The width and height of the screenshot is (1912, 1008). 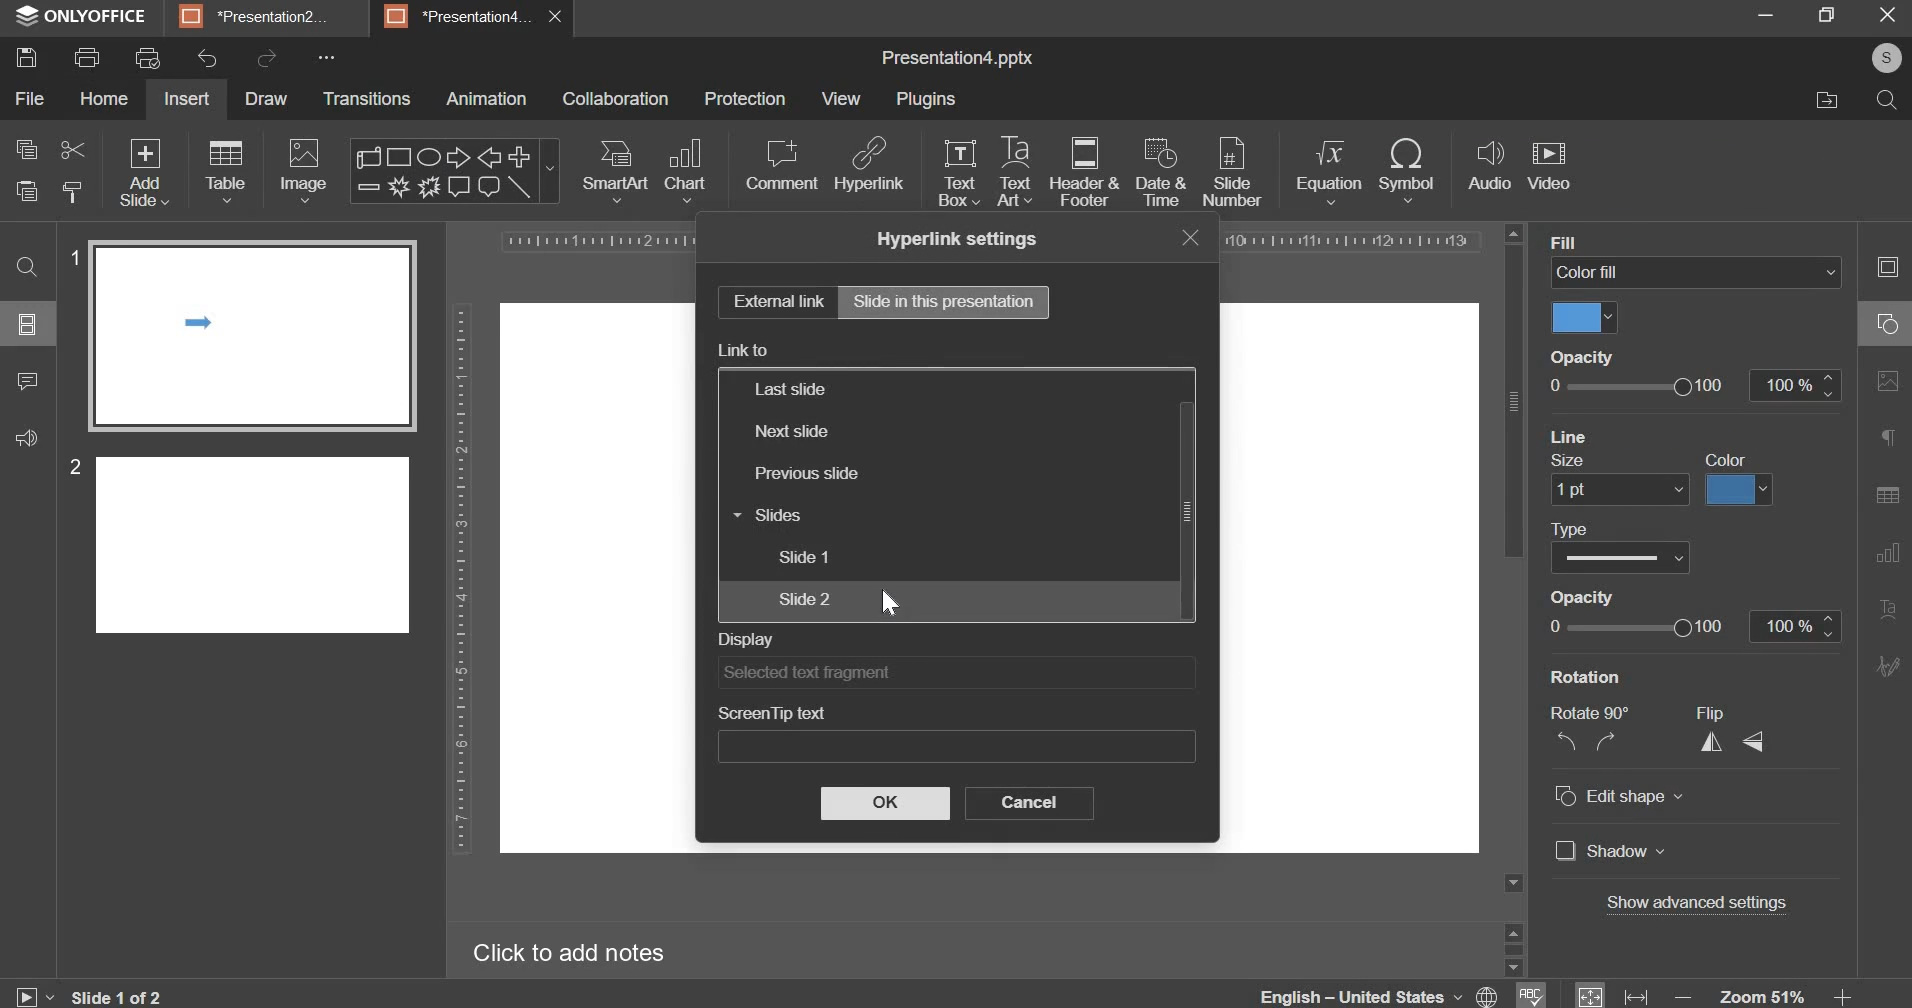 I want to click on cut, so click(x=69, y=148).